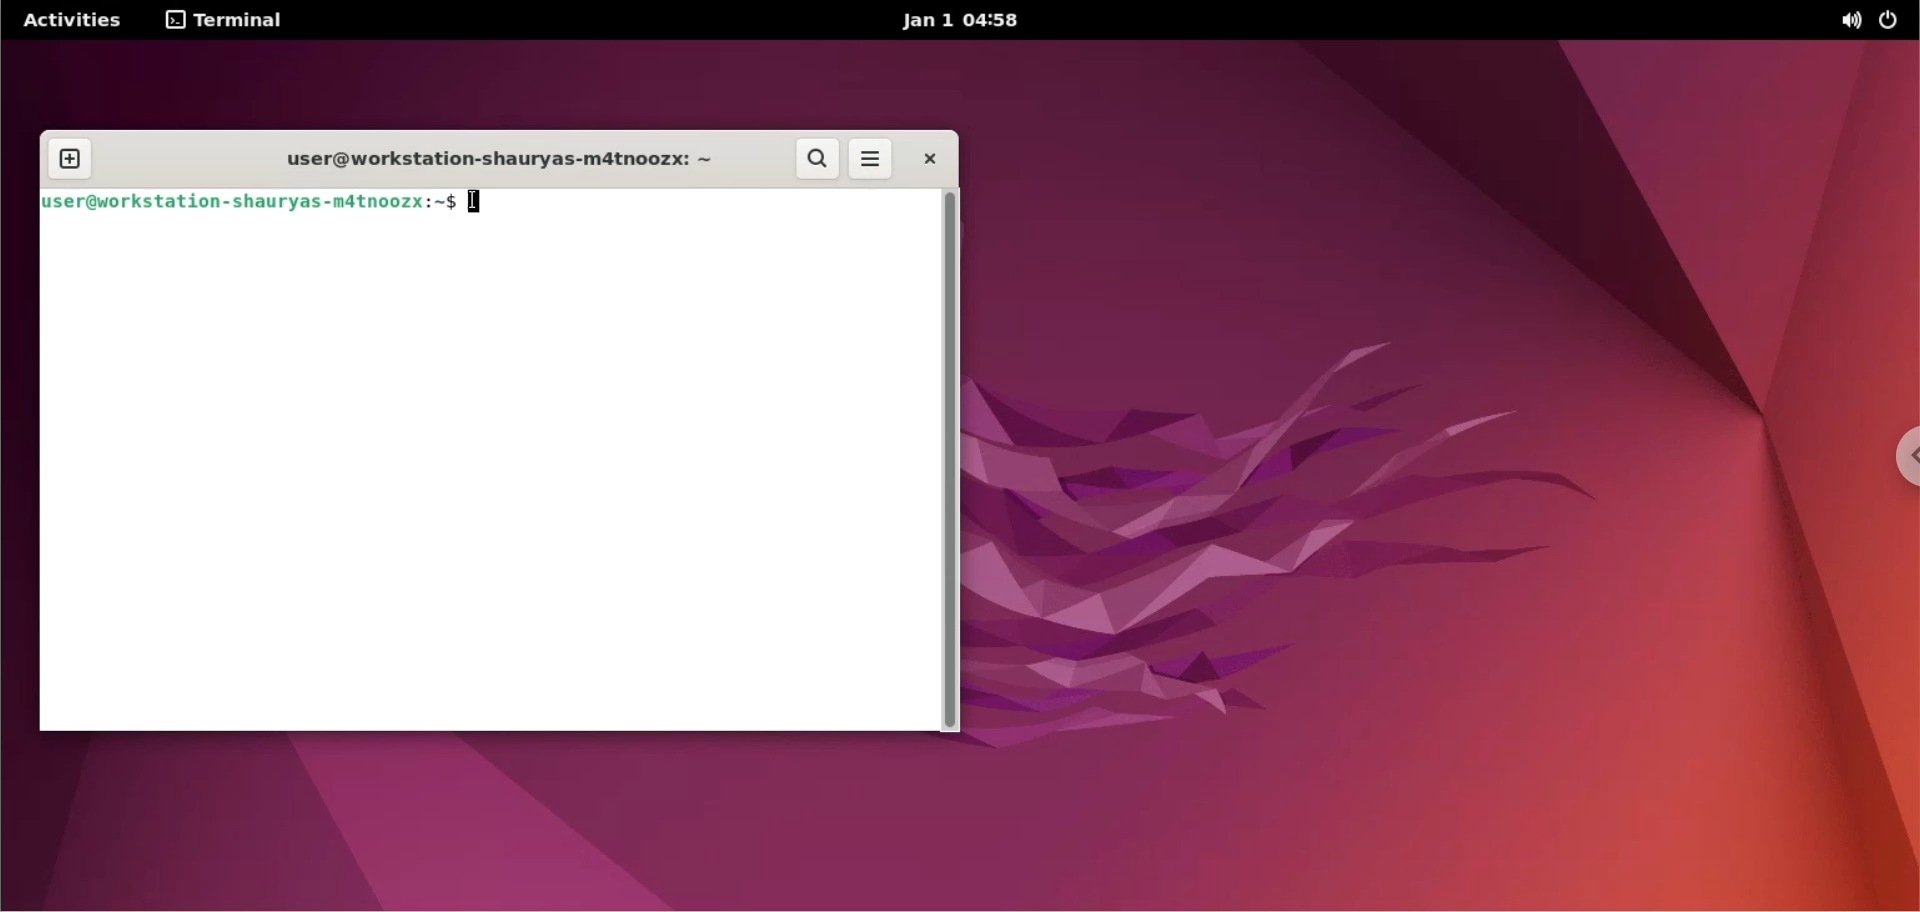 The height and width of the screenshot is (912, 1920). What do you see at coordinates (1844, 21) in the screenshot?
I see `sound options` at bounding box center [1844, 21].